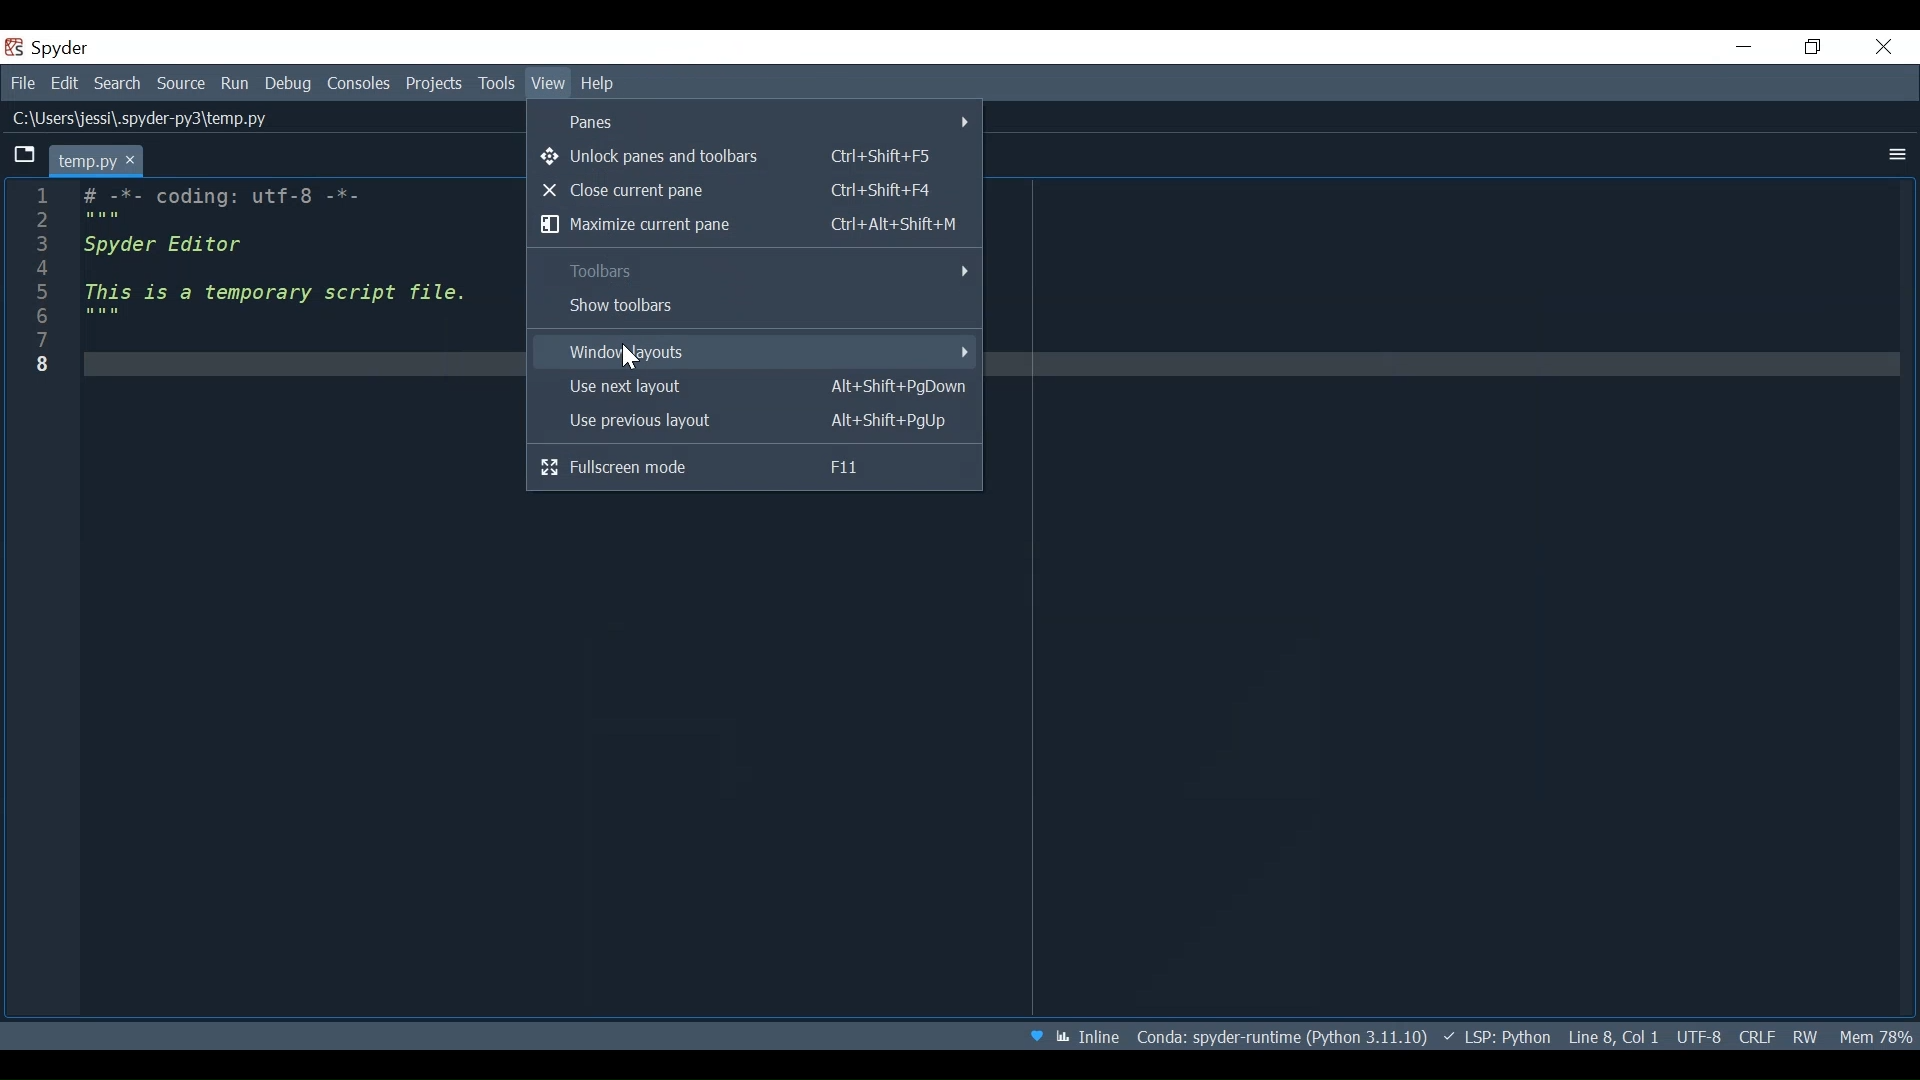 The image size is (1920, 1080). Describe the element at coordinates (753, 422) in the screenshot. I see `Use previous layout` at that location.